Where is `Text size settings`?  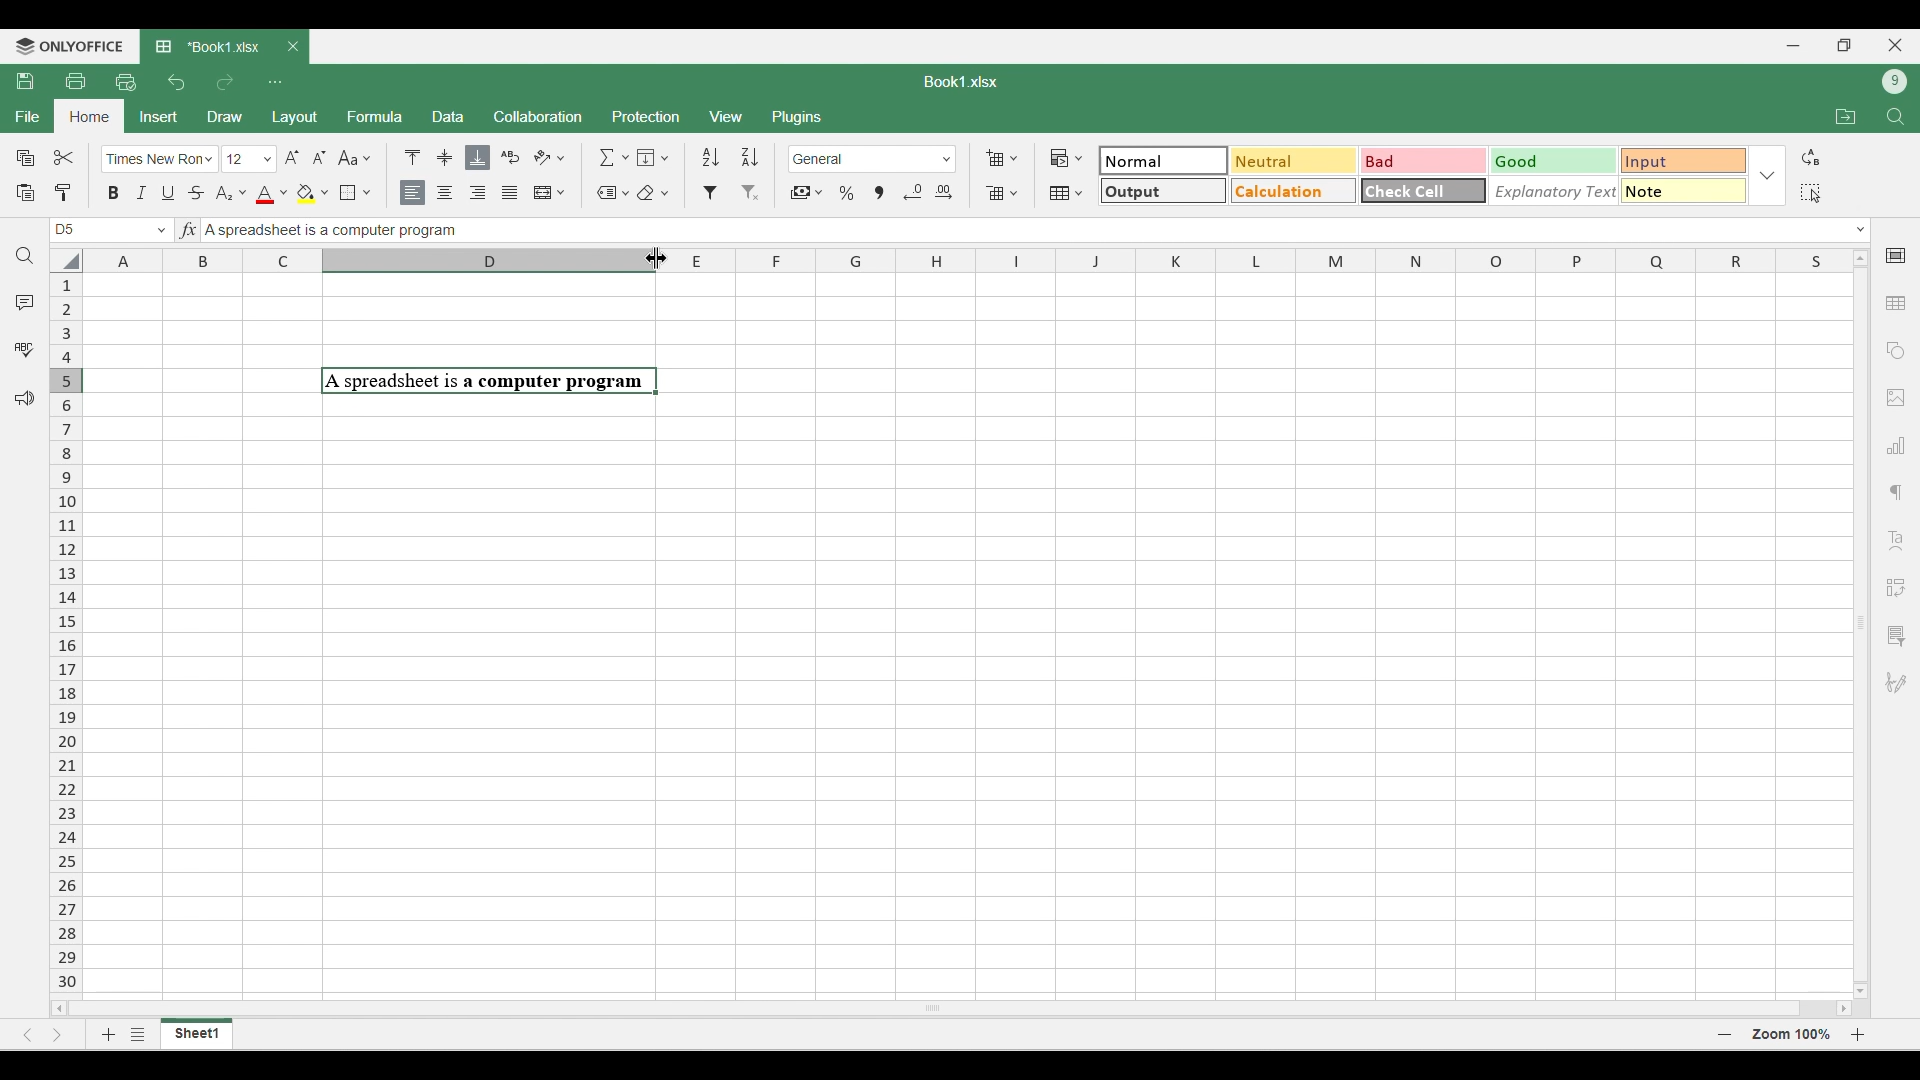
Text size settings is located at coordinates (277, 158).